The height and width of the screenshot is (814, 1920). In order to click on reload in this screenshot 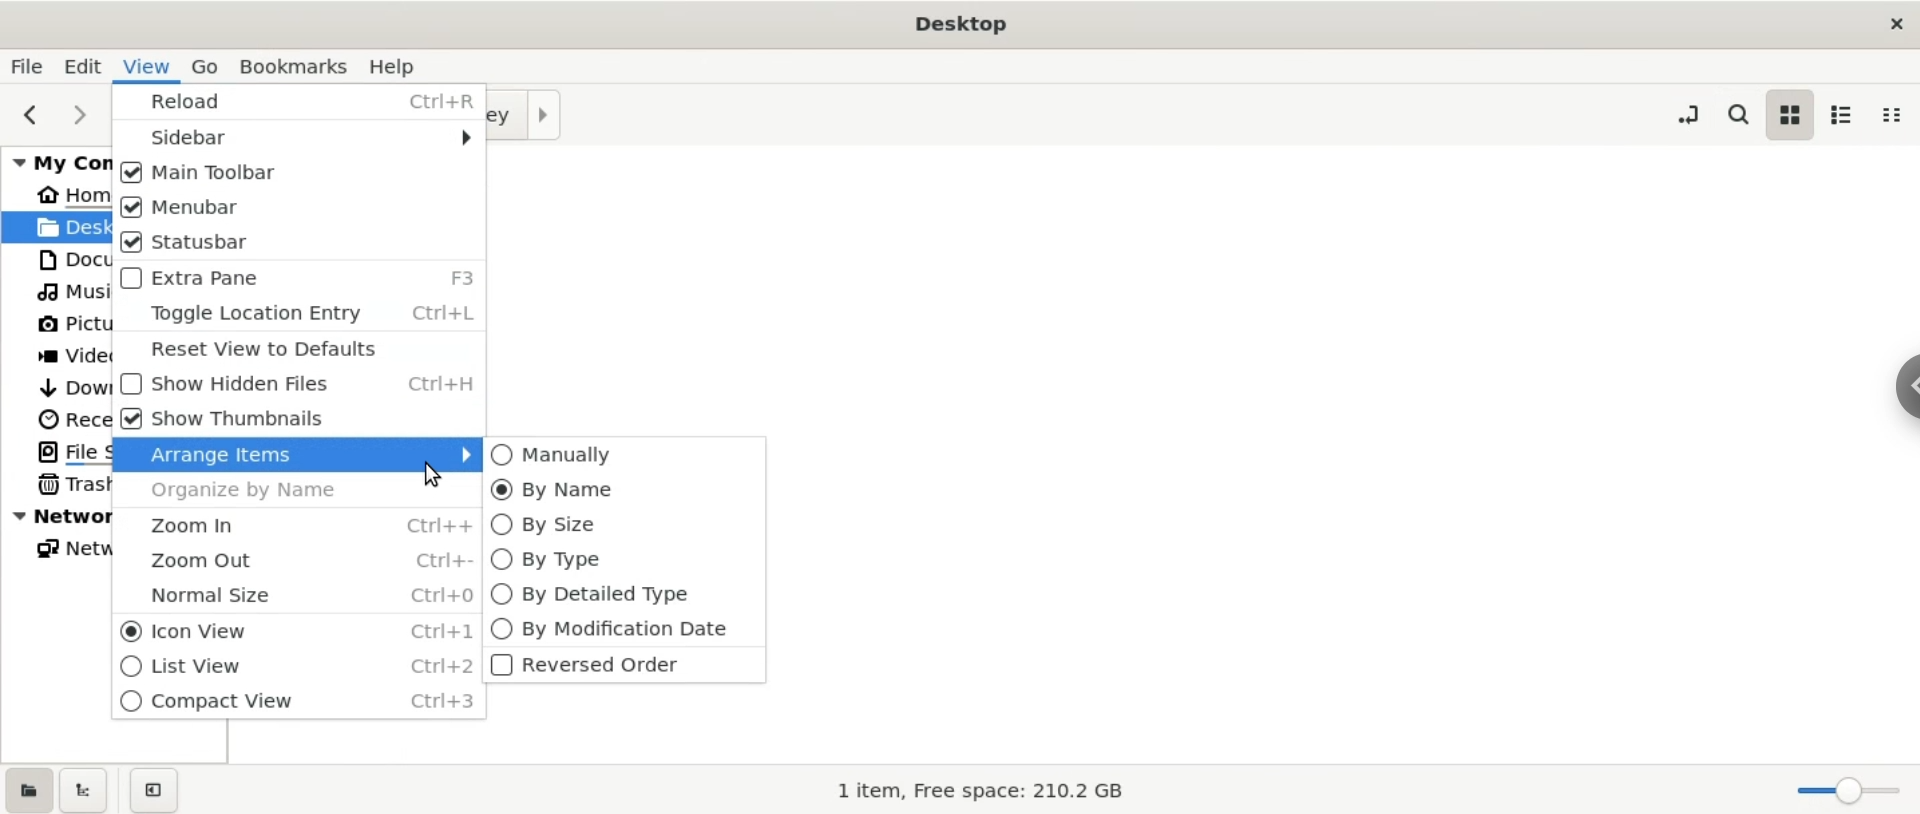, I will do `click(300, 104)`.